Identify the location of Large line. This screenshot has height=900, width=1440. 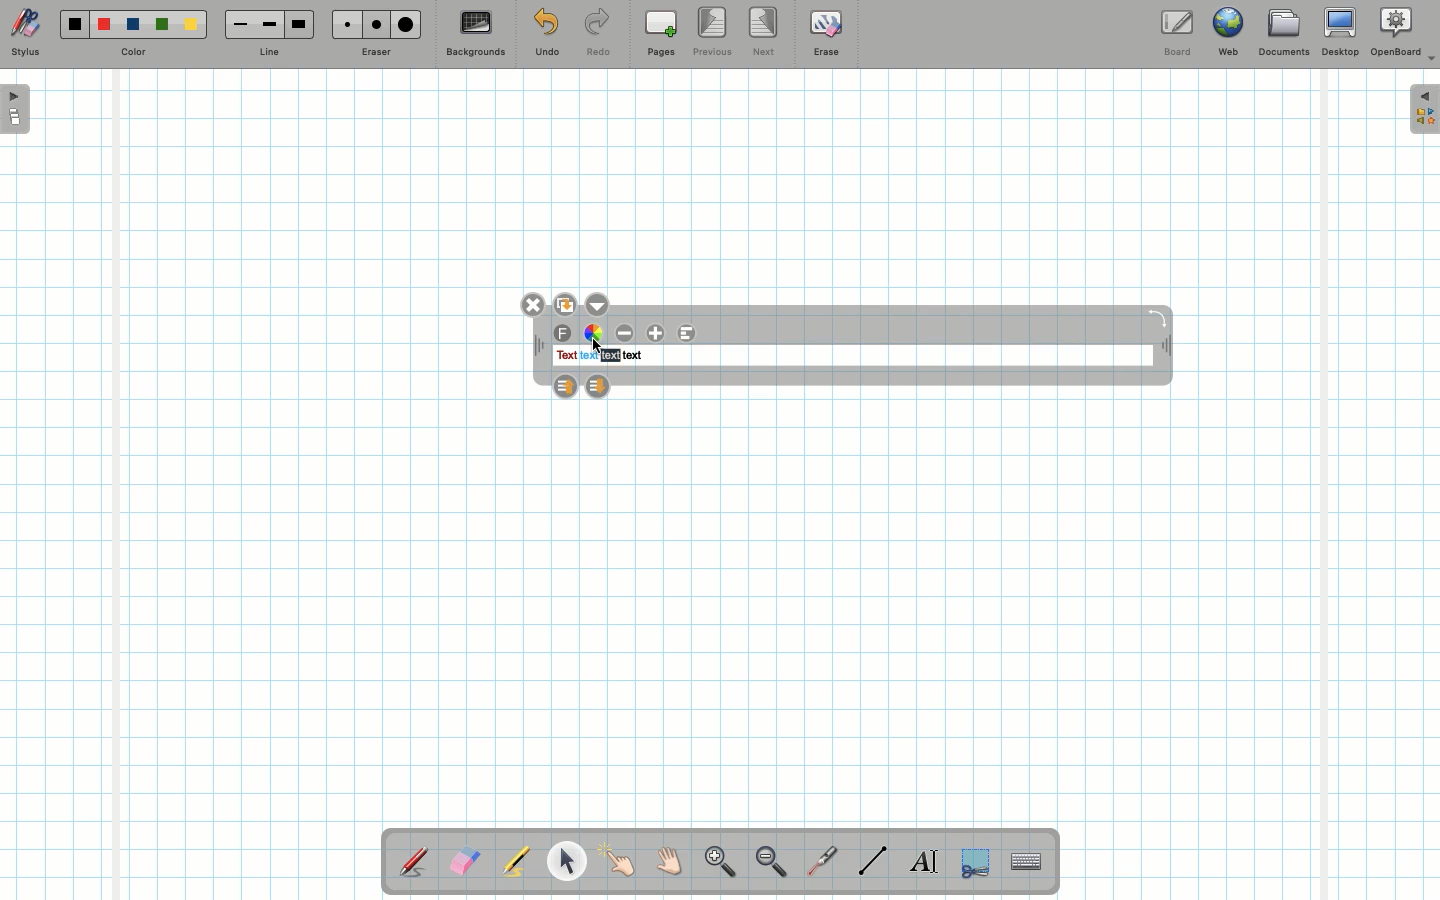
(300, 24).